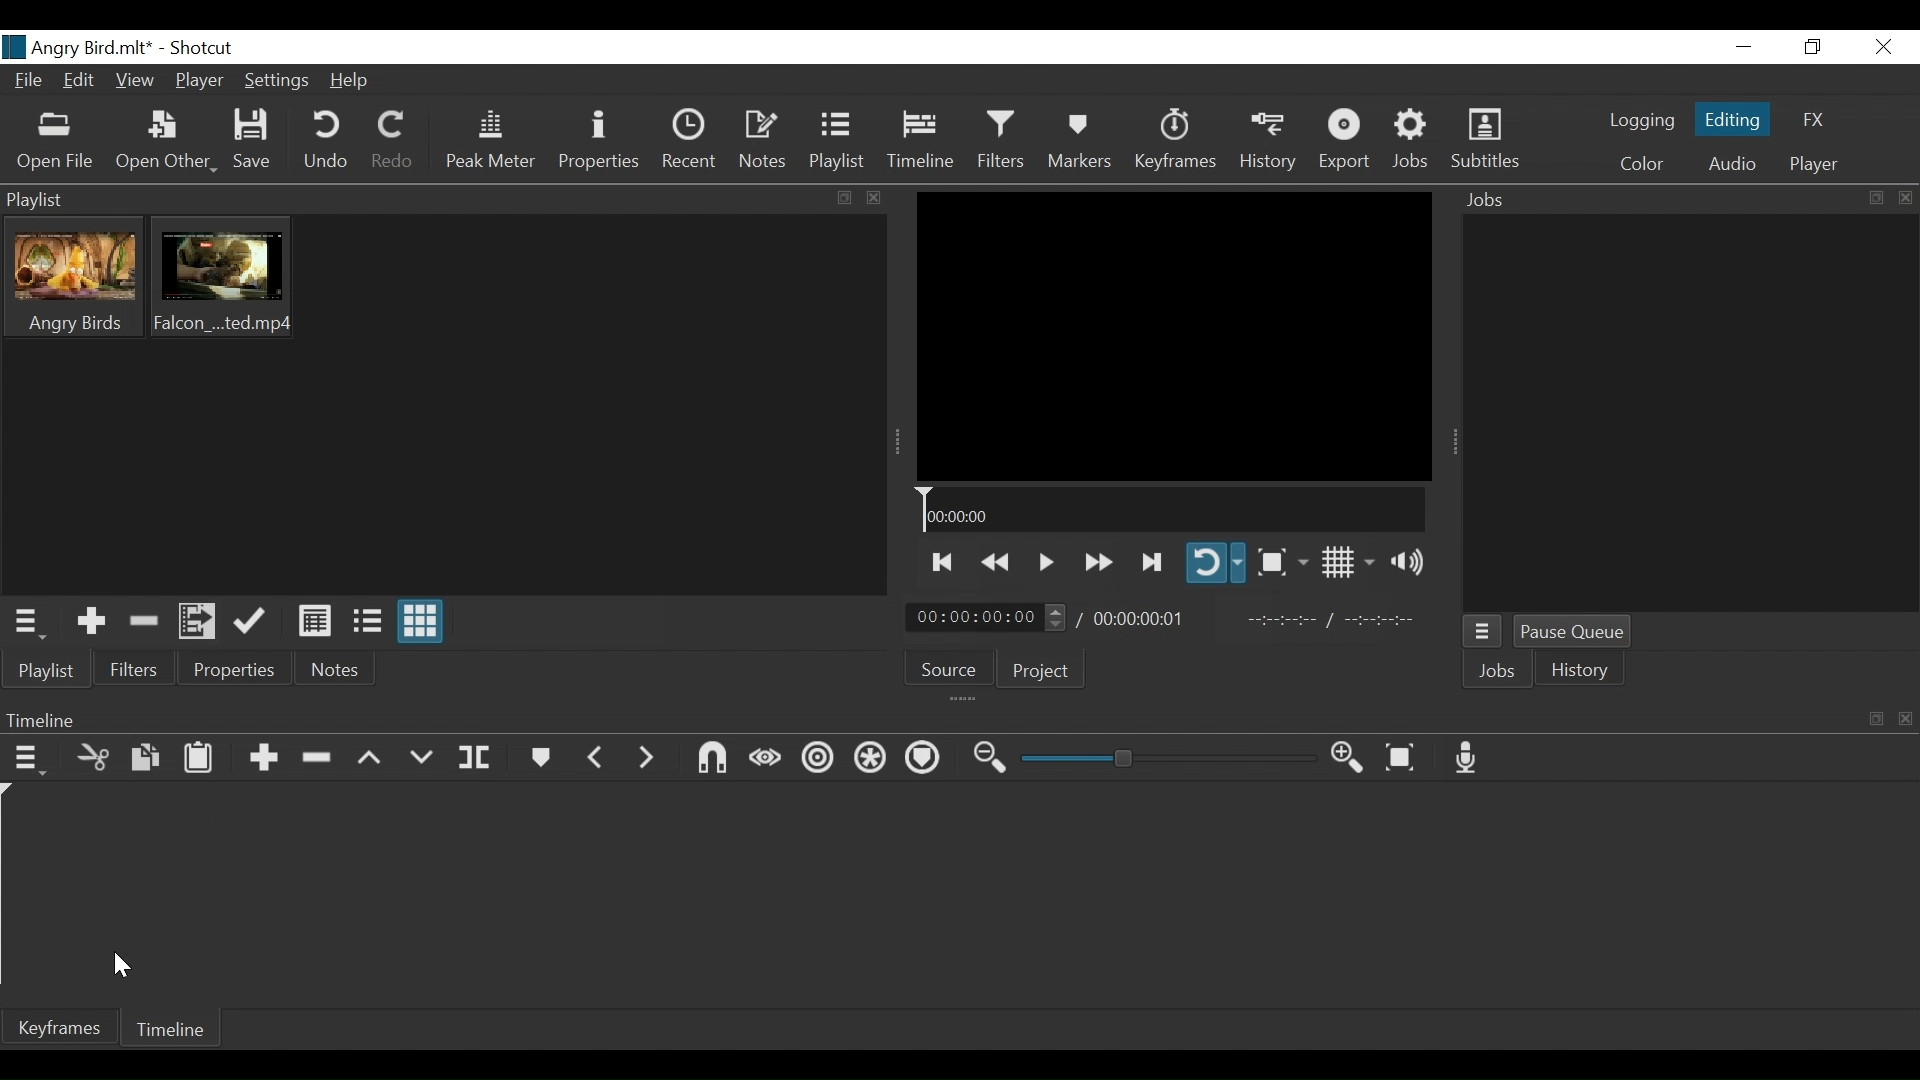  What do you see at coordinates (421, 759) in the screenshot?
I see `Overwrite` at bounding box center [421, 759].